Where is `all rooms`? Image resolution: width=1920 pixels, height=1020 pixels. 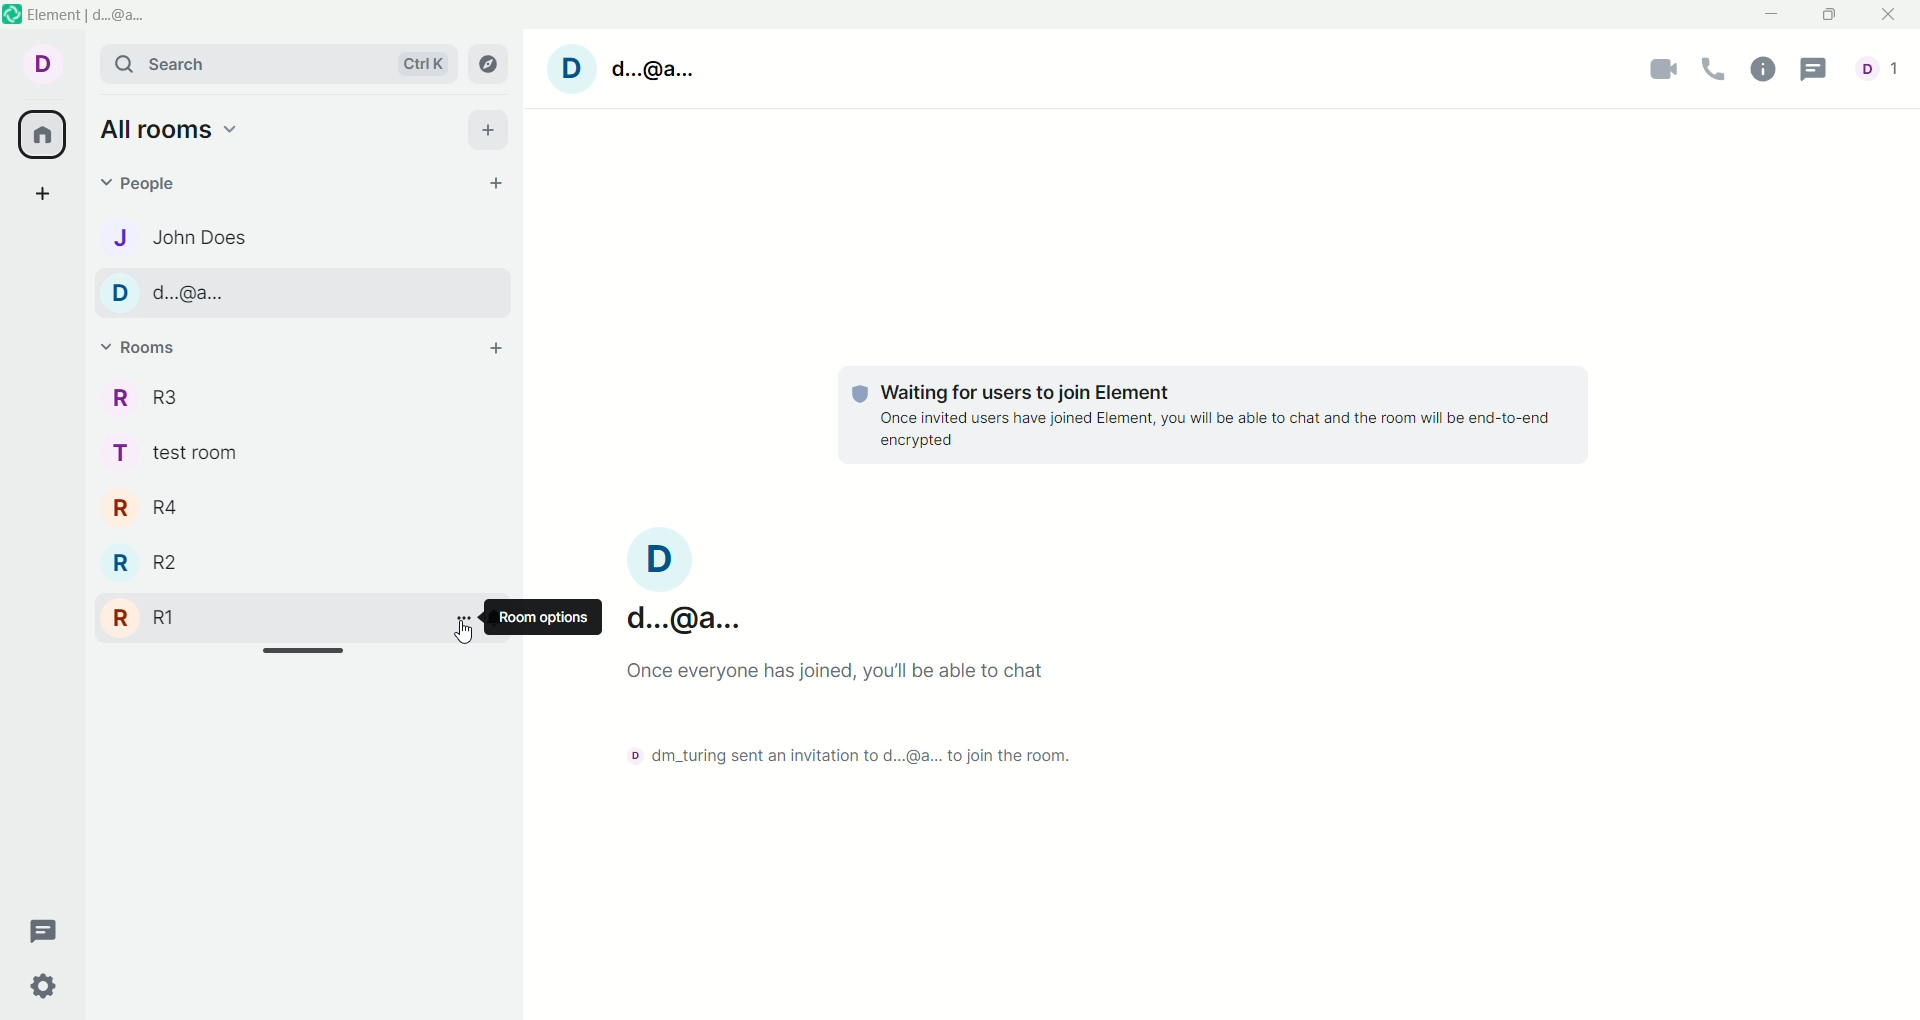
all rooms is located at coordinates (43, 133).